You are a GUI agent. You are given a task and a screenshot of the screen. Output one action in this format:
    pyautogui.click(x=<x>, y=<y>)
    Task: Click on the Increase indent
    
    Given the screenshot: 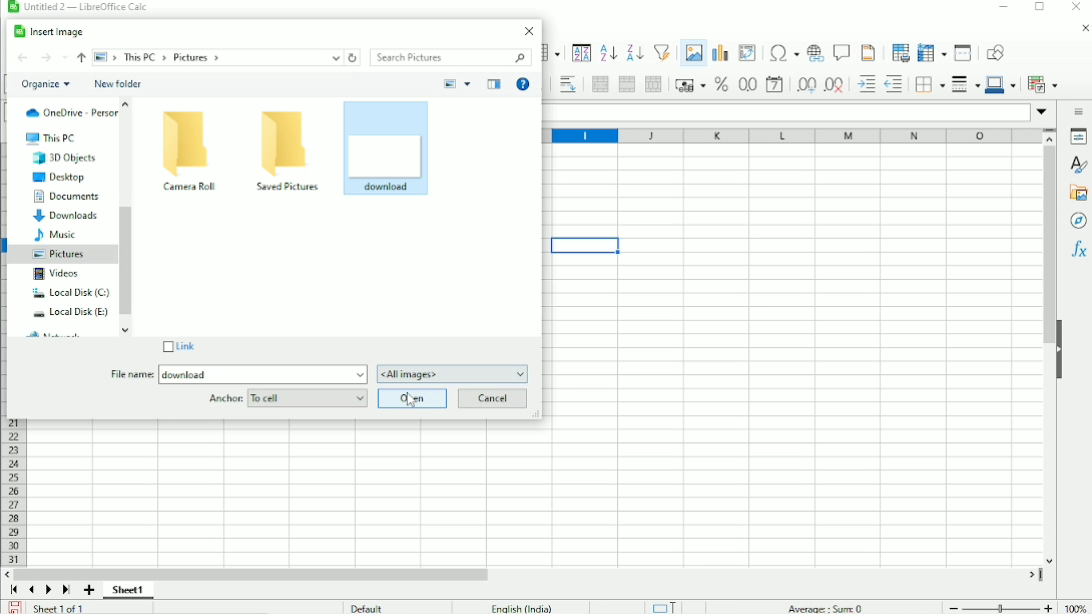 What is the action you would take?
    pyautogui.click(x=862, y=85)
    